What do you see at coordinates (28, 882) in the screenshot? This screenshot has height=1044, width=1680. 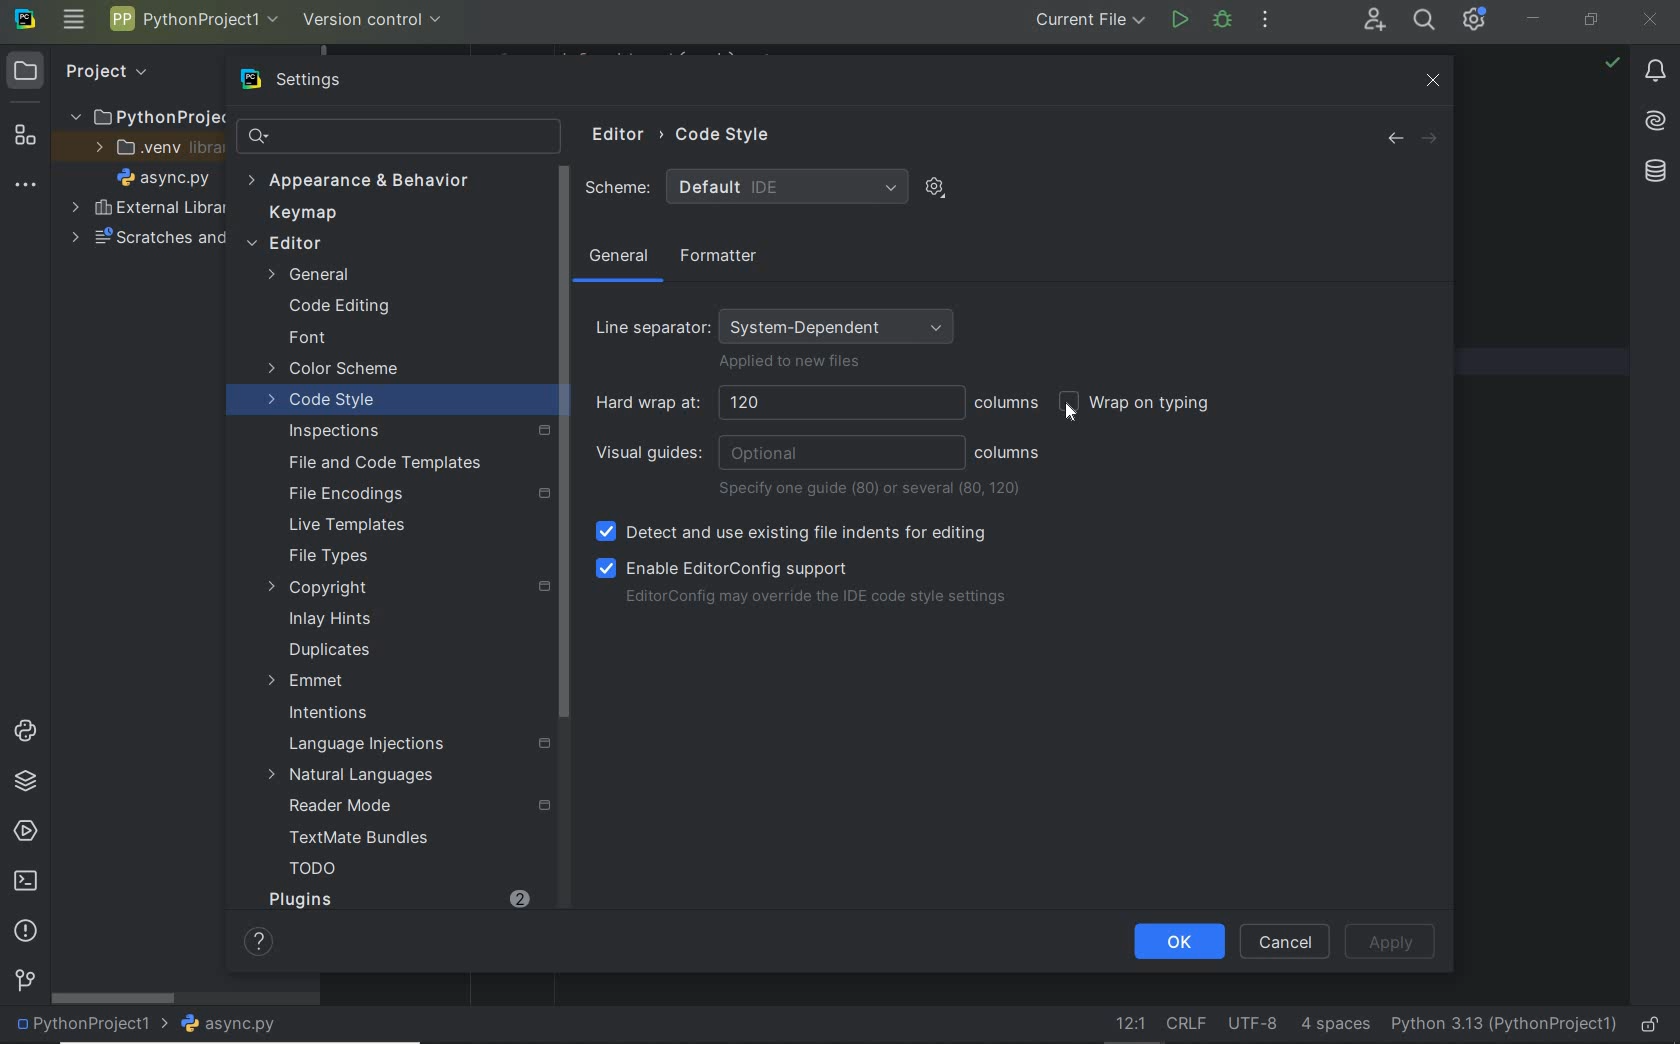 I see `terminal` at bounding box center [28, 882].